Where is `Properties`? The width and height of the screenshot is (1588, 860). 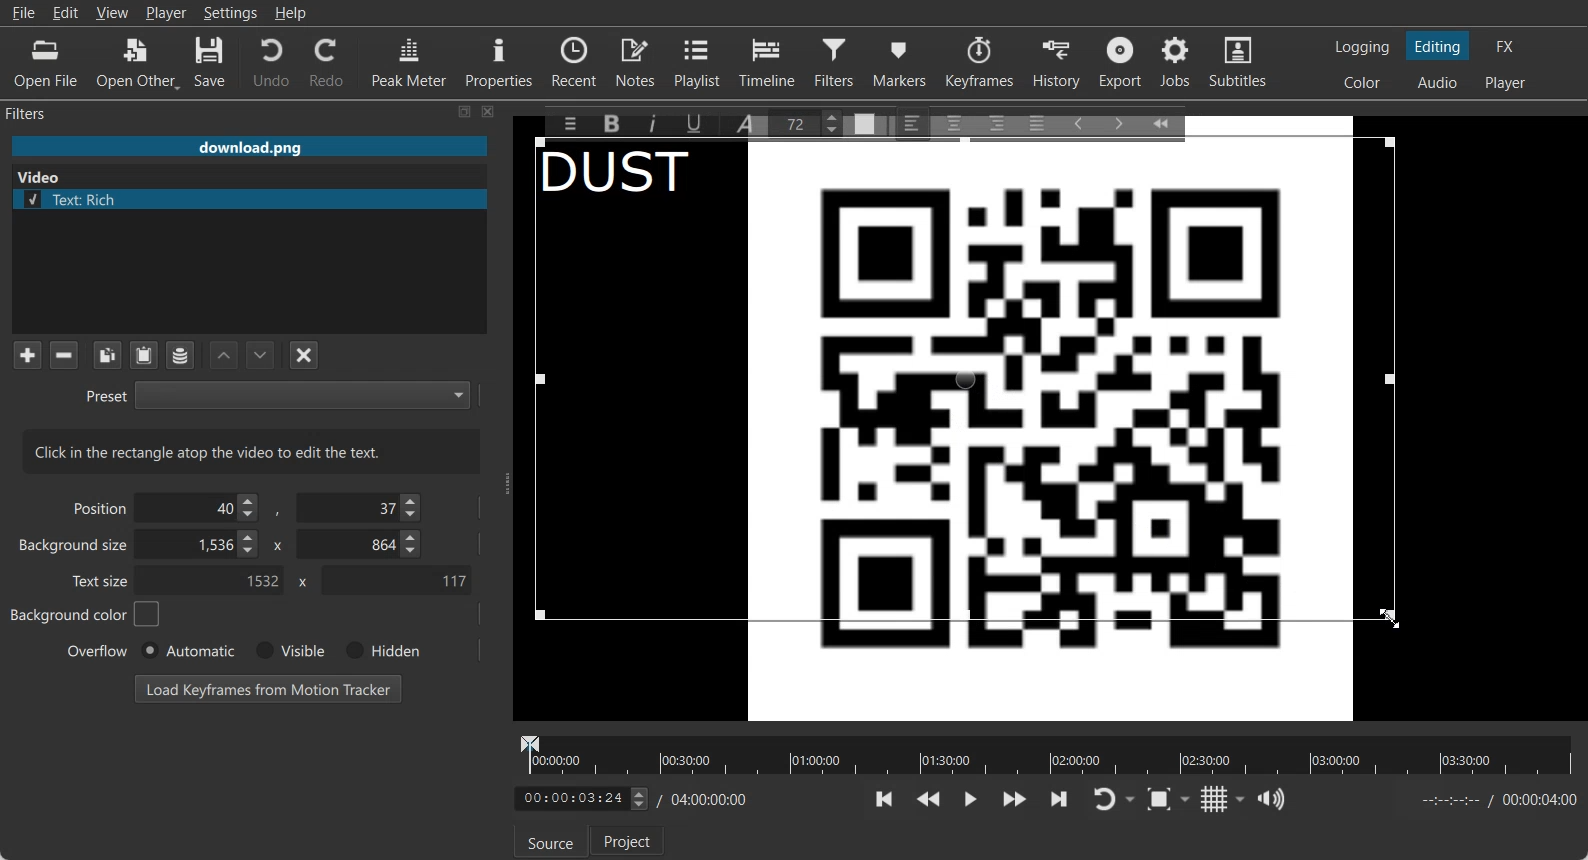
Properties is located at coordinates (499, 60).